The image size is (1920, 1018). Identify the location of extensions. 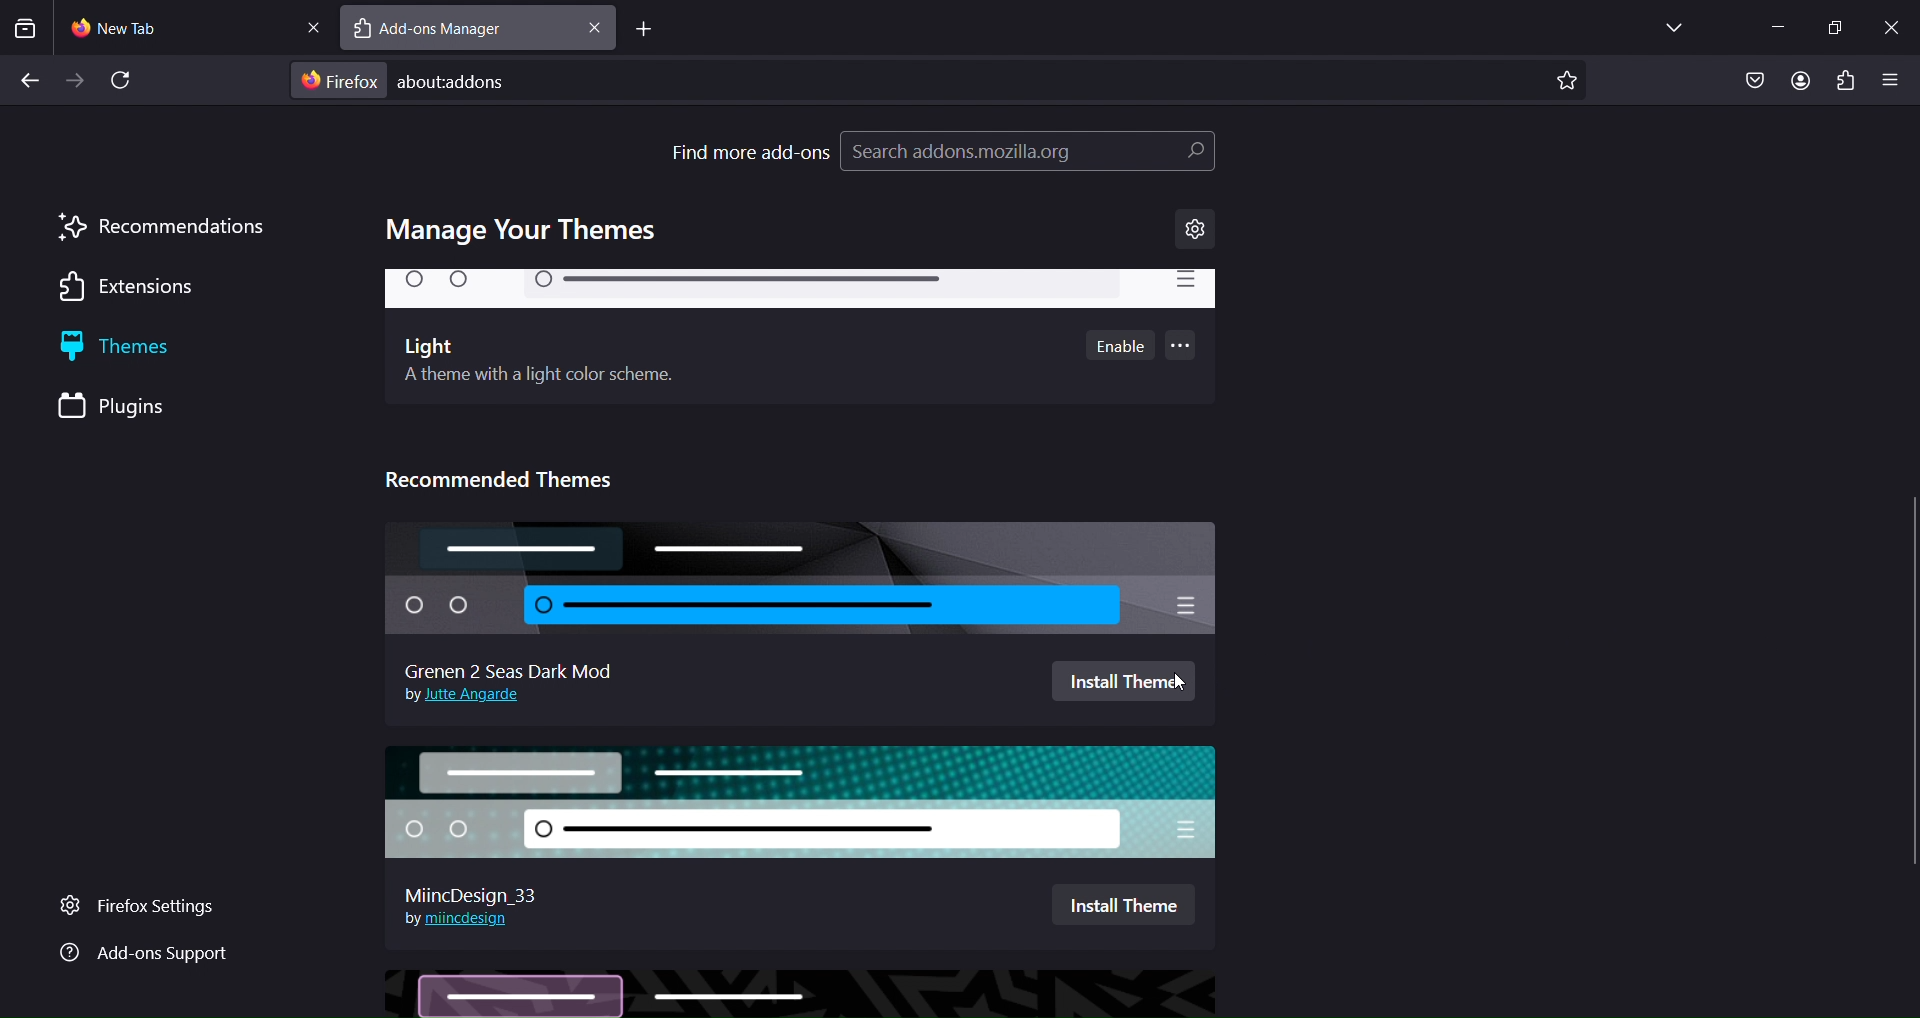
(137, 289).